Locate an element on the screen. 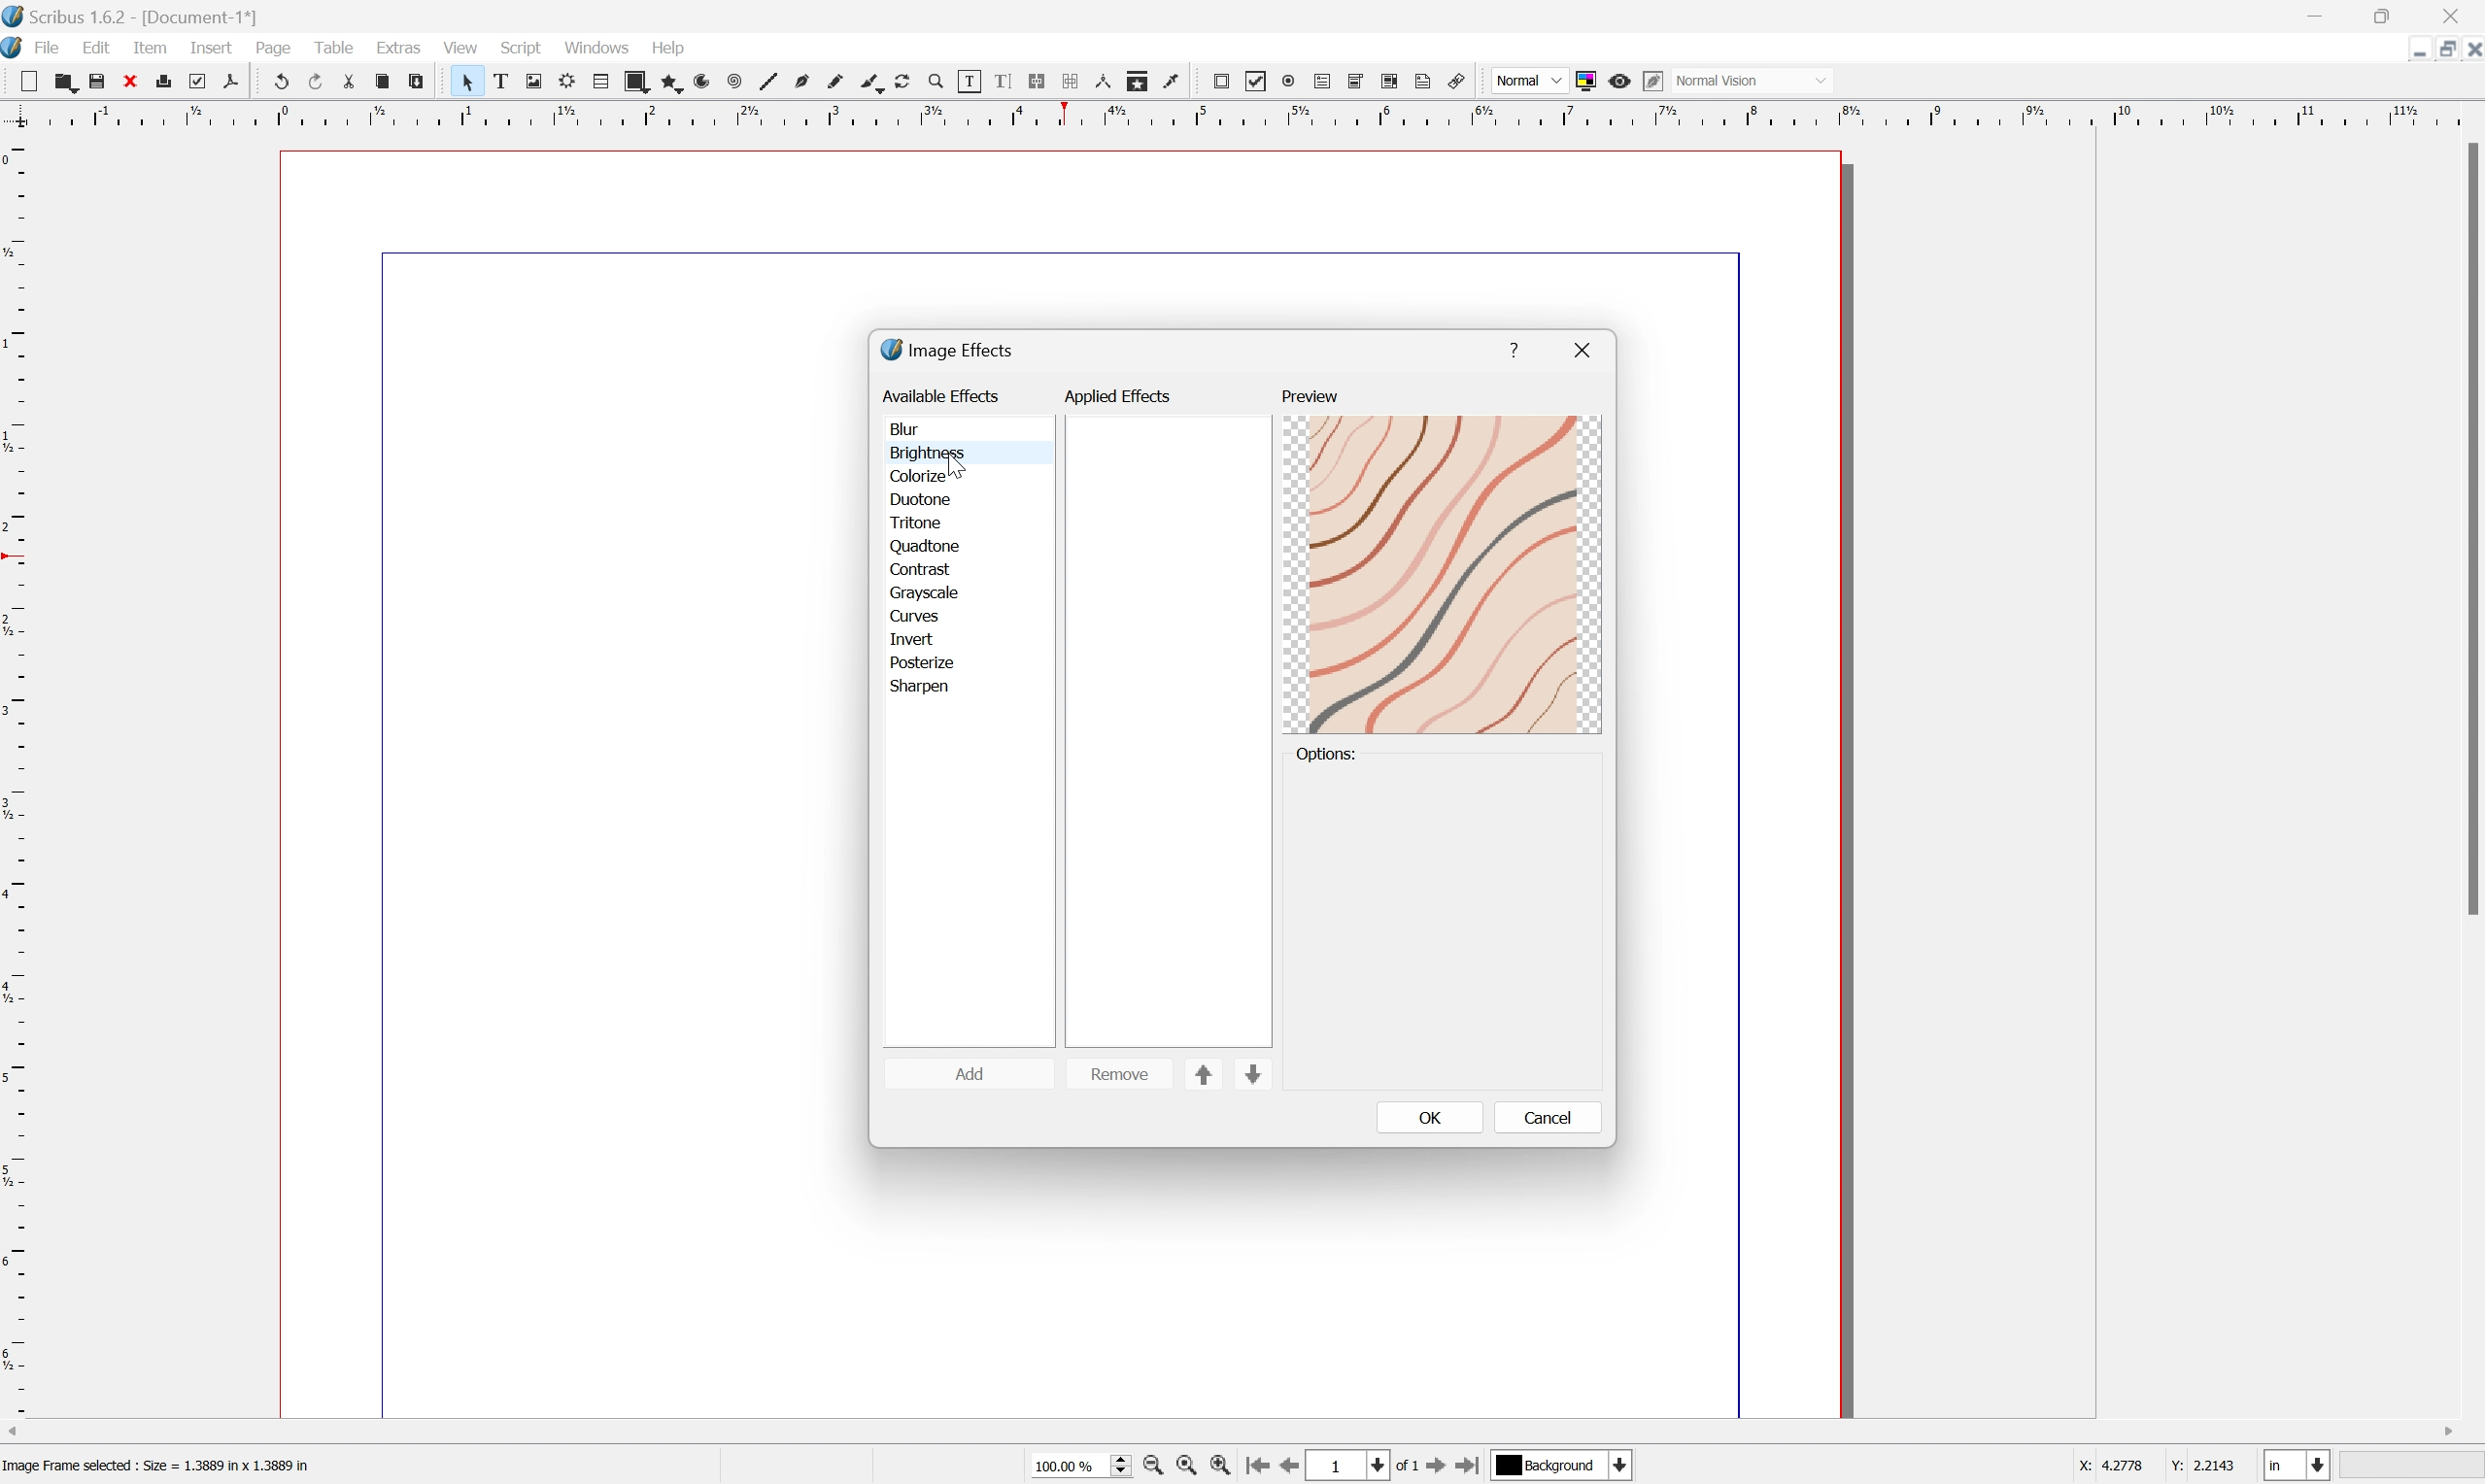 The height and width of the screenshot is (1484, 2485). Undo is located at coordinates (279, 81).